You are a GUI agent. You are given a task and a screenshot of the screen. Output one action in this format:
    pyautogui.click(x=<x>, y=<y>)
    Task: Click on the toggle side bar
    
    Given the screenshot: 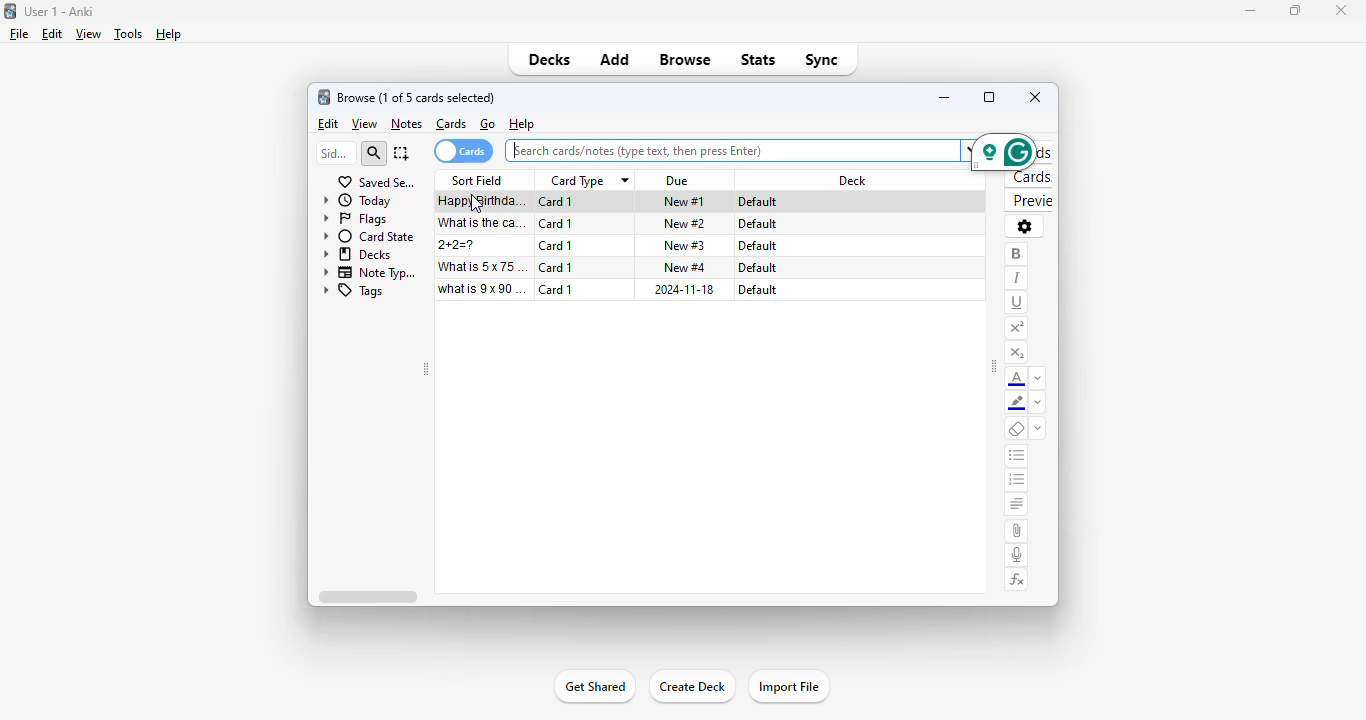 What is the action you would take?
    pyautogui.click(x=994, y=366)
    